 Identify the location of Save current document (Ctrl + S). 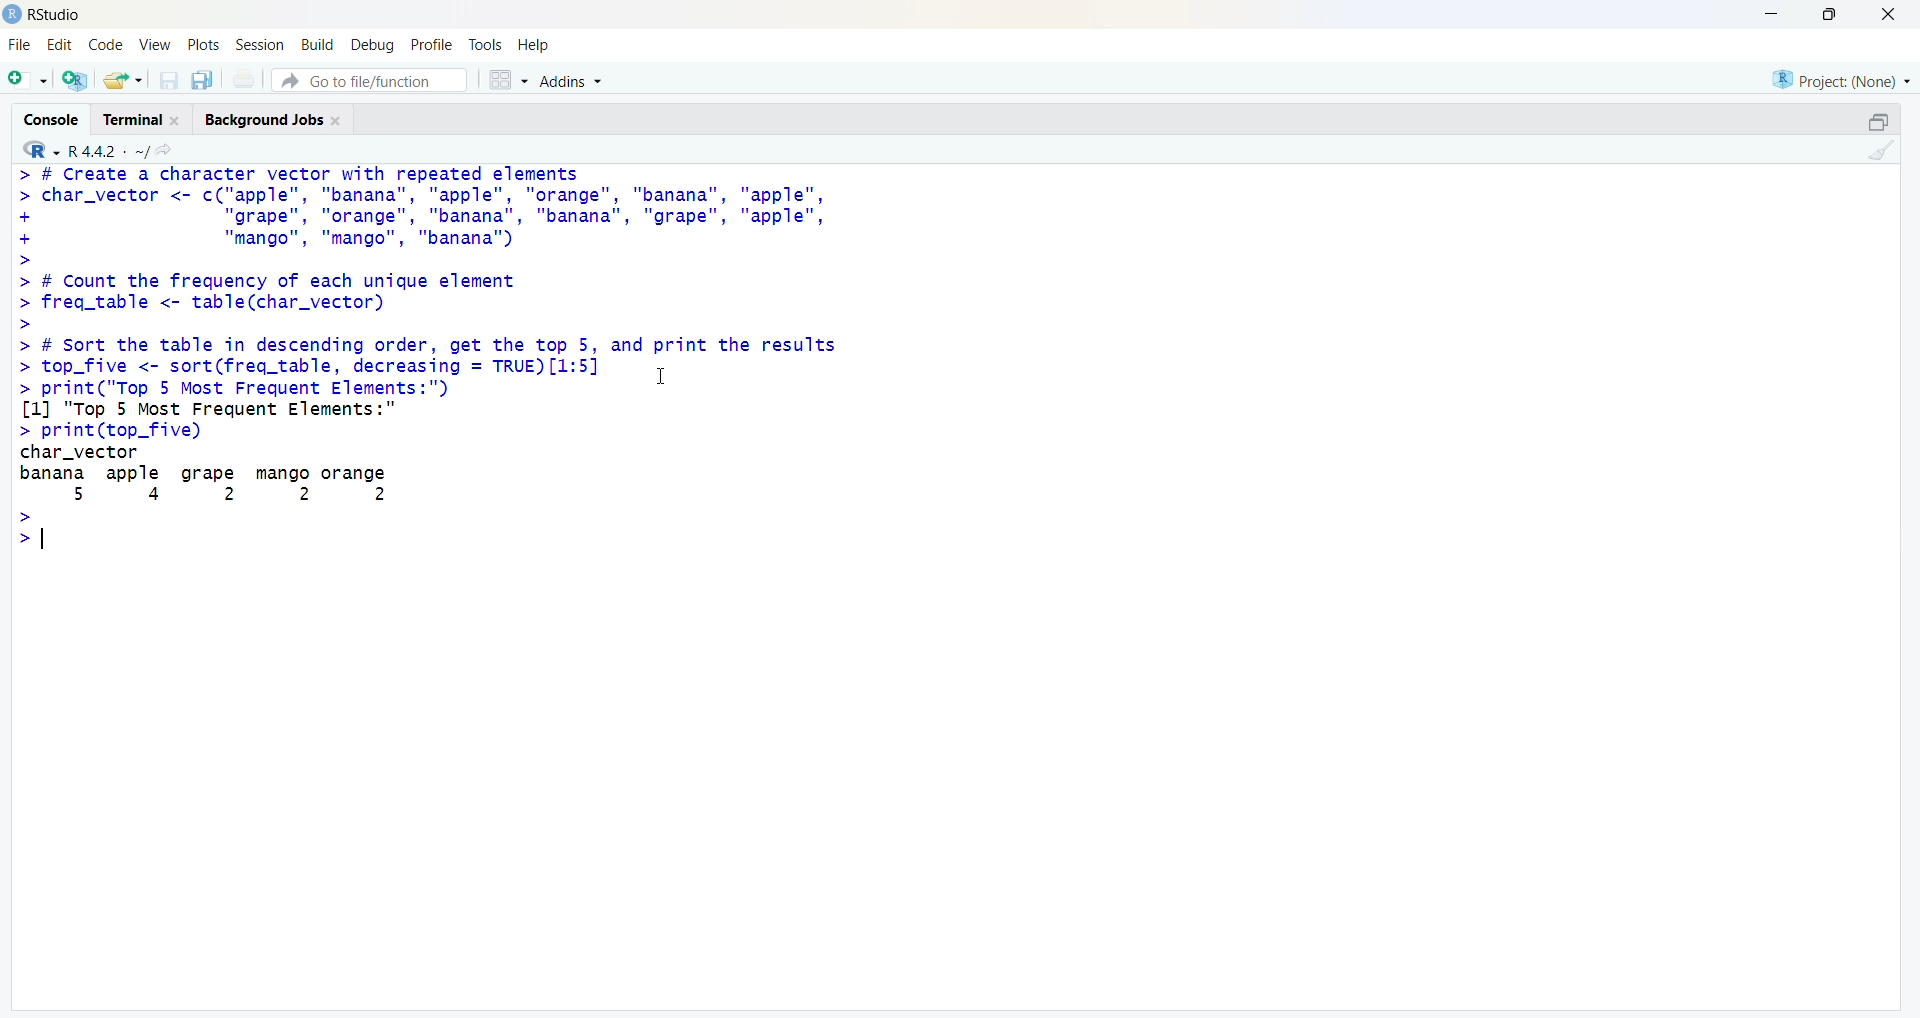
(167, 80).